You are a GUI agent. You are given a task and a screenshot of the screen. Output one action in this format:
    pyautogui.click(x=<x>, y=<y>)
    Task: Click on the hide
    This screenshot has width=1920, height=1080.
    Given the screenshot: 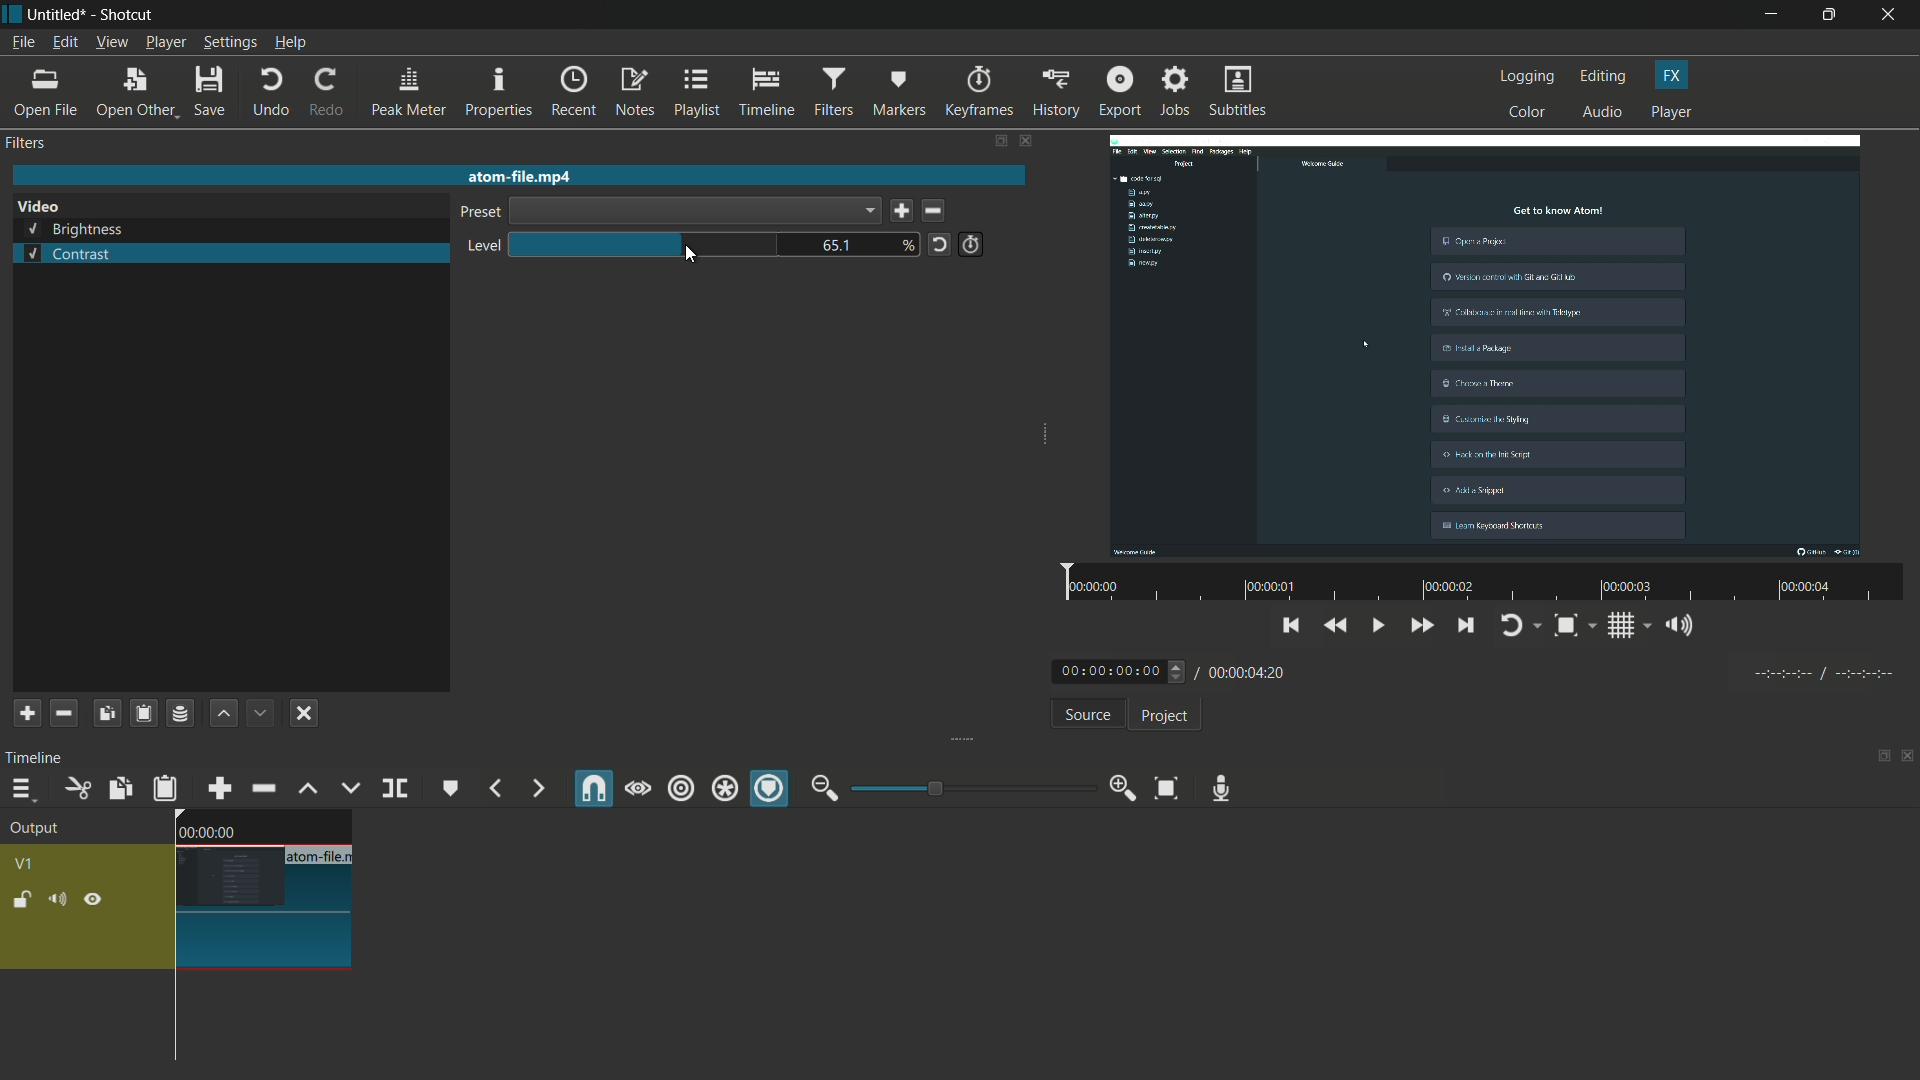 What is the action you would take?
    pyautogui.click(x=93, y=900)
    